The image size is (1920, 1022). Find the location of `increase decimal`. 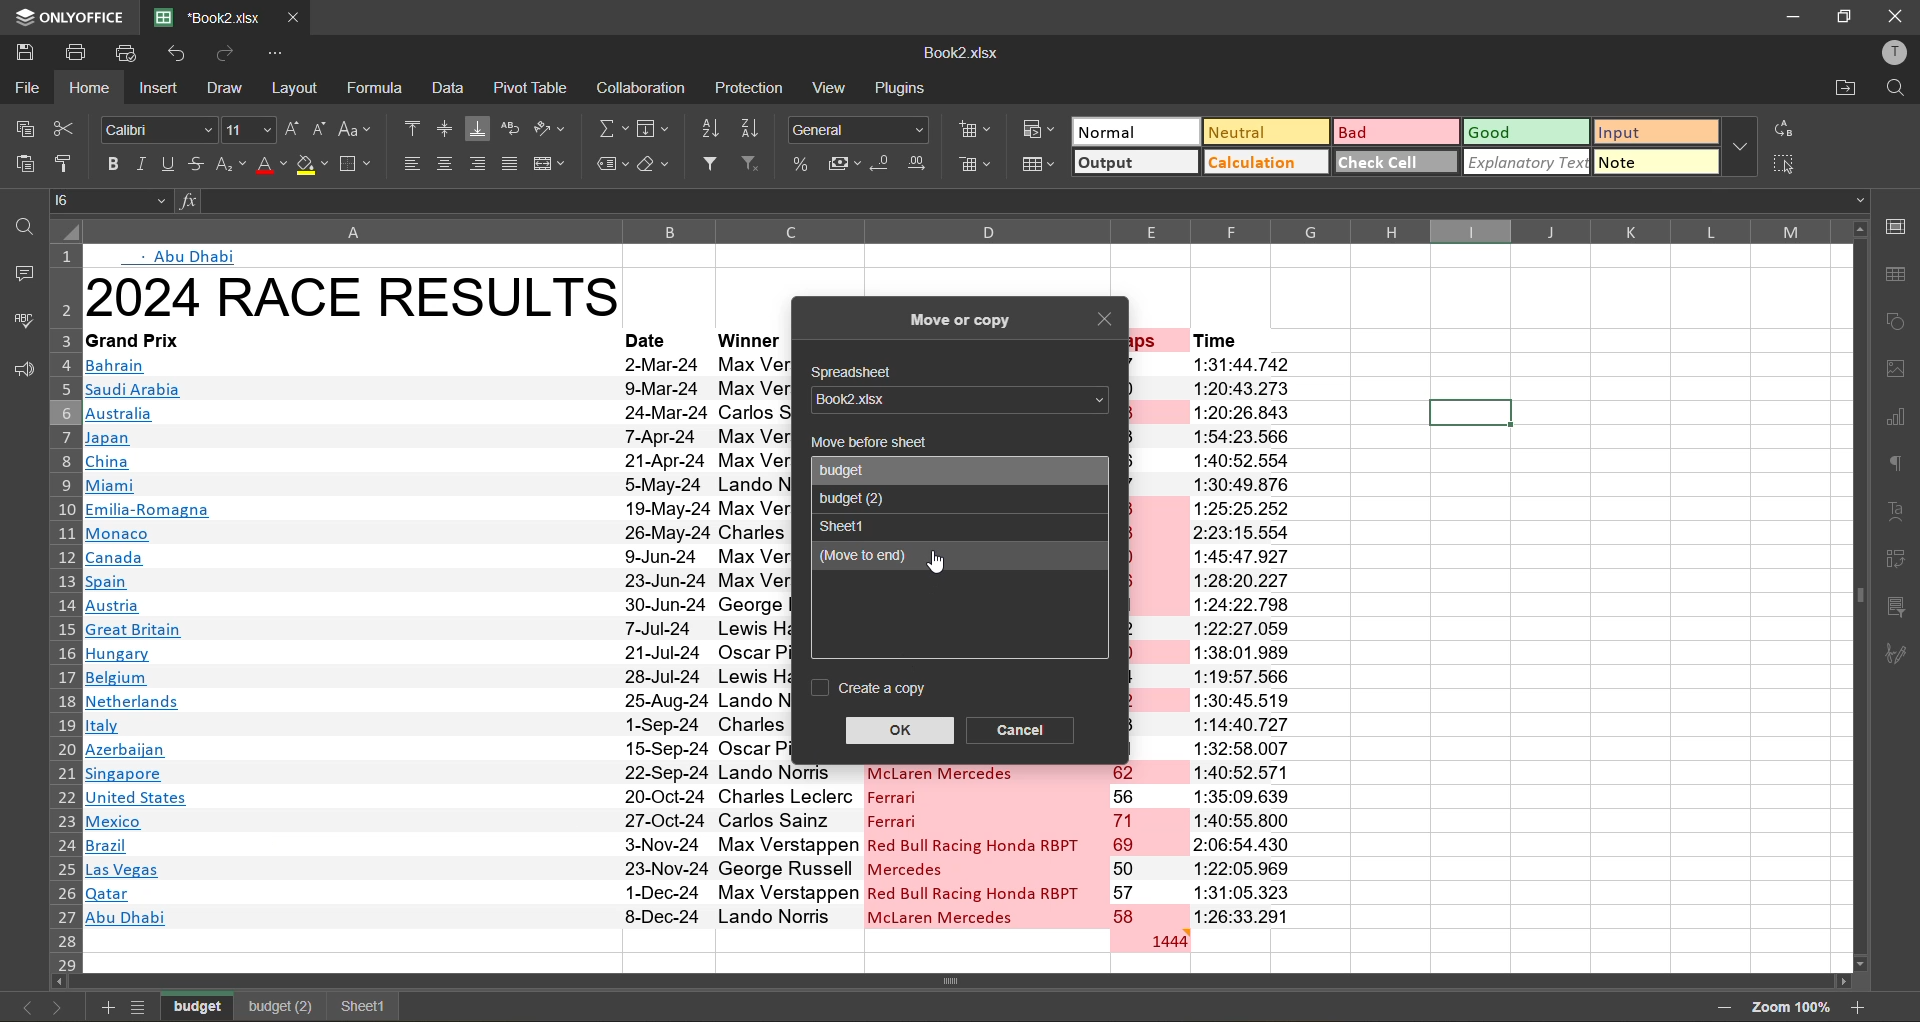

increase decimal is located at coordinates (923, 164).